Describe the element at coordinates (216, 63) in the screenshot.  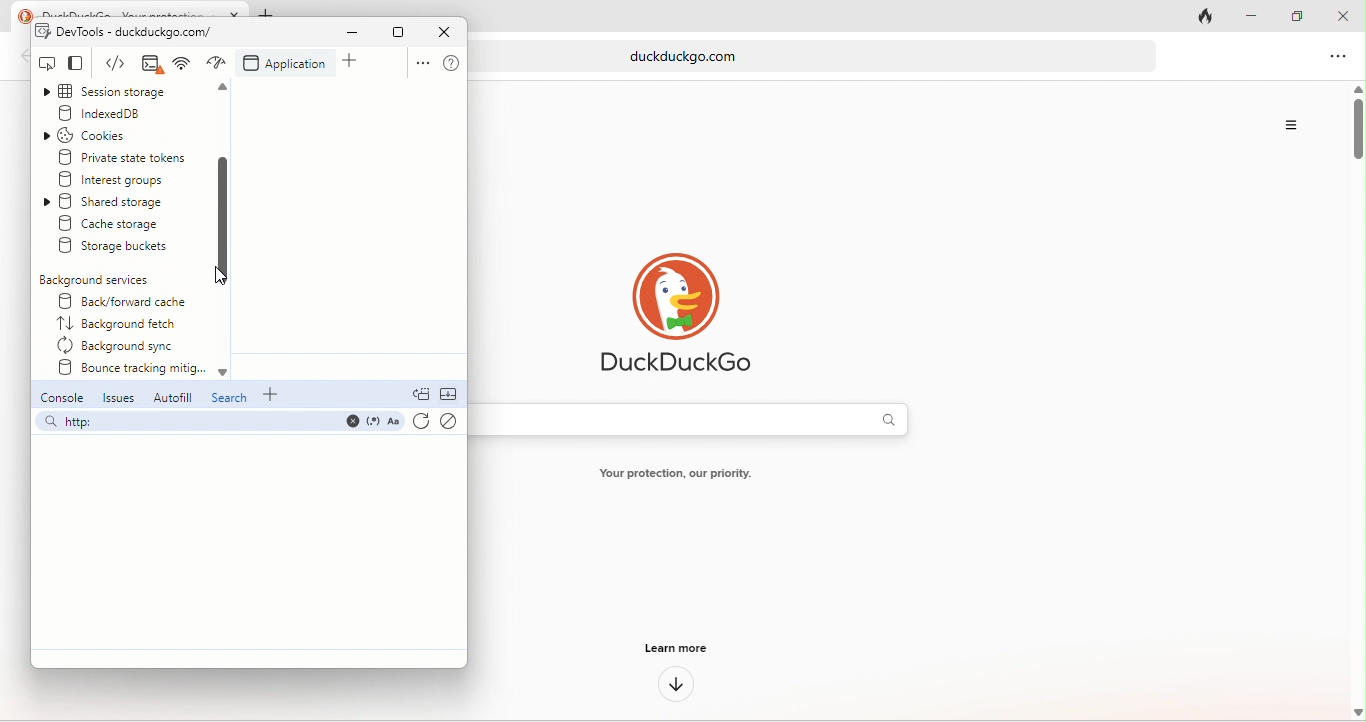
I see `network` at that location.